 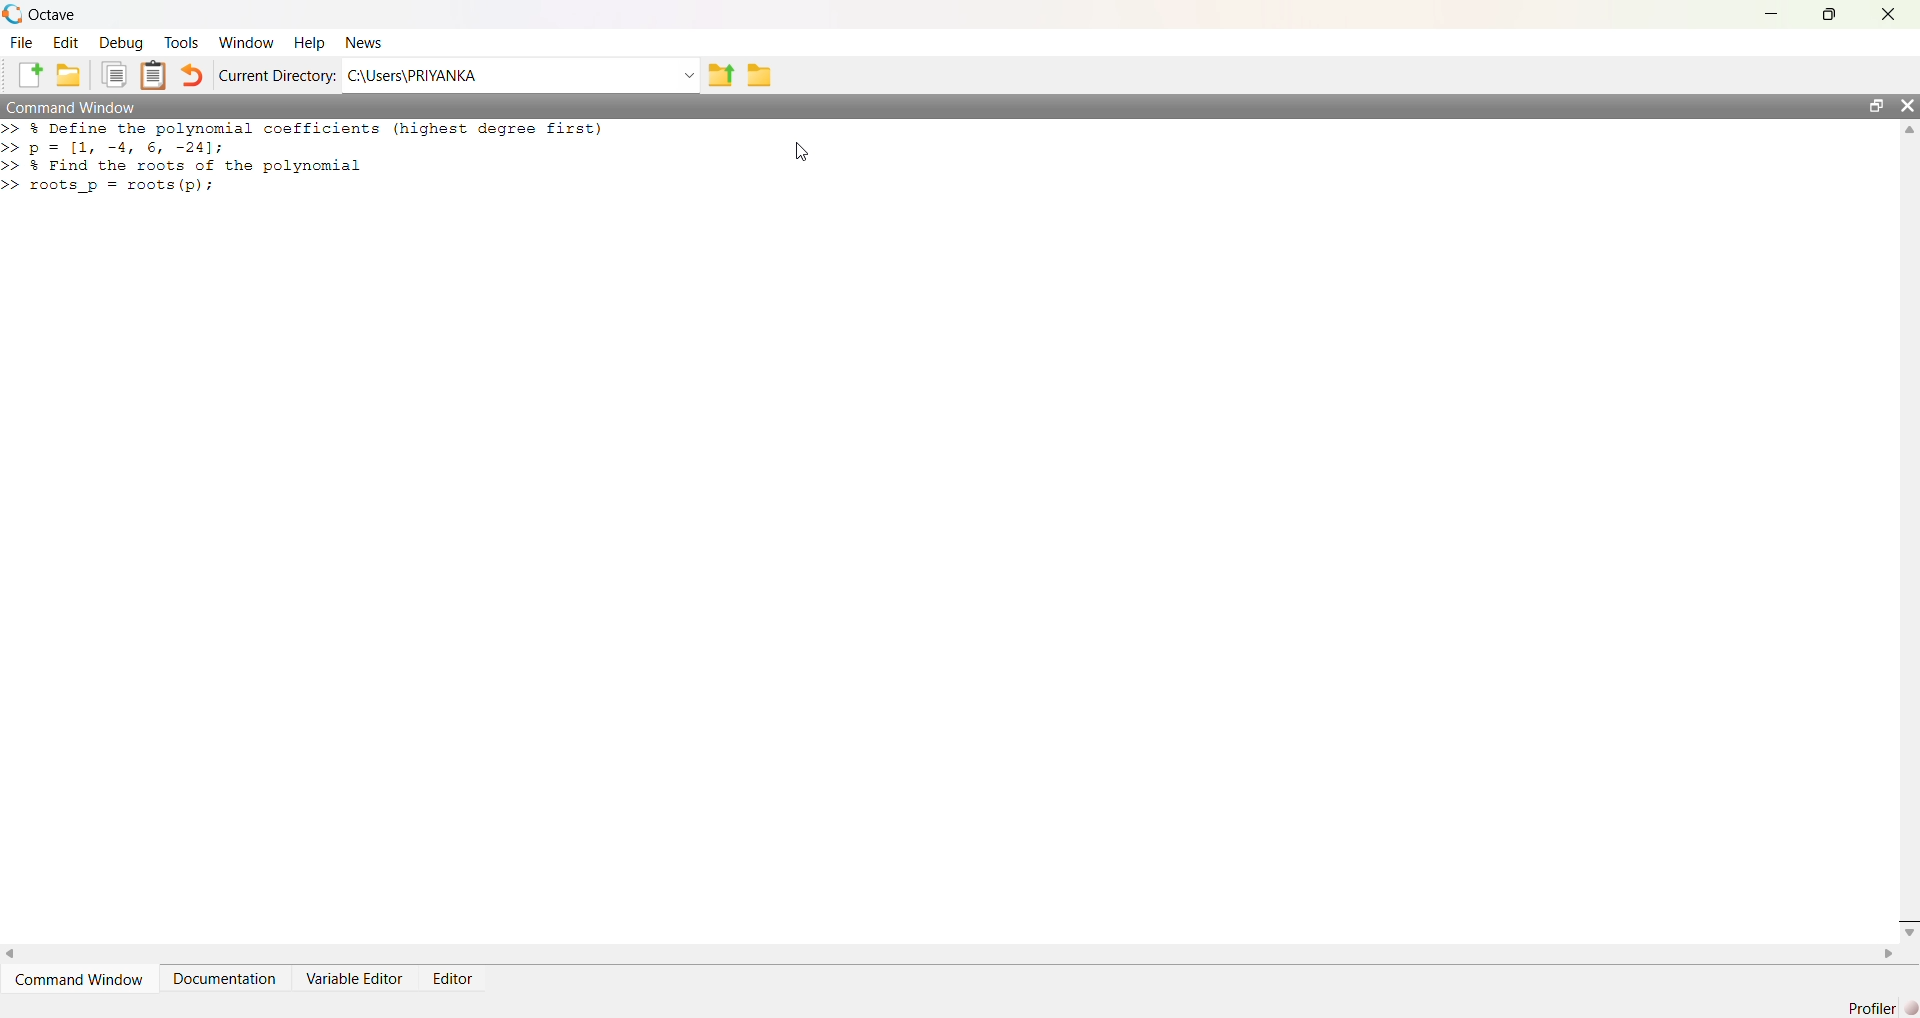 I want to click on Windows, so click(x=250, y=44).